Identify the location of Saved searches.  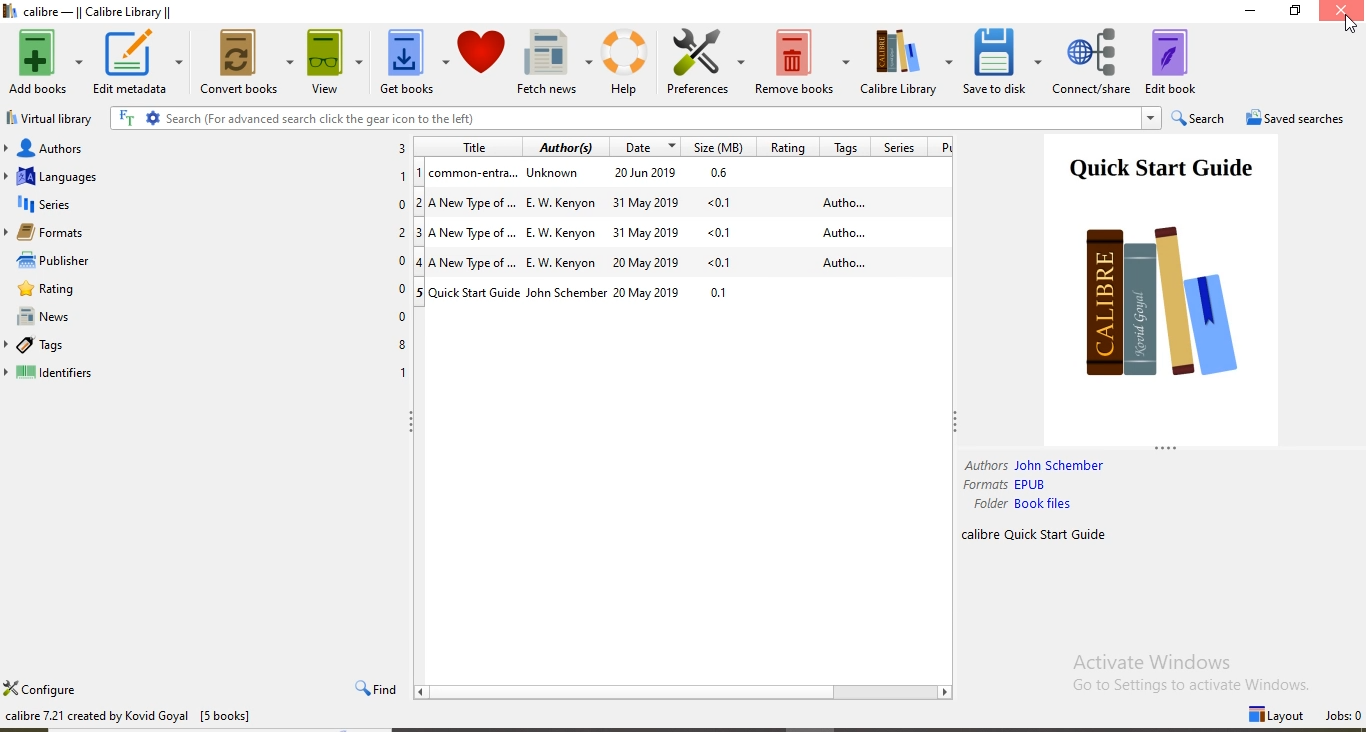
(1299, 120).